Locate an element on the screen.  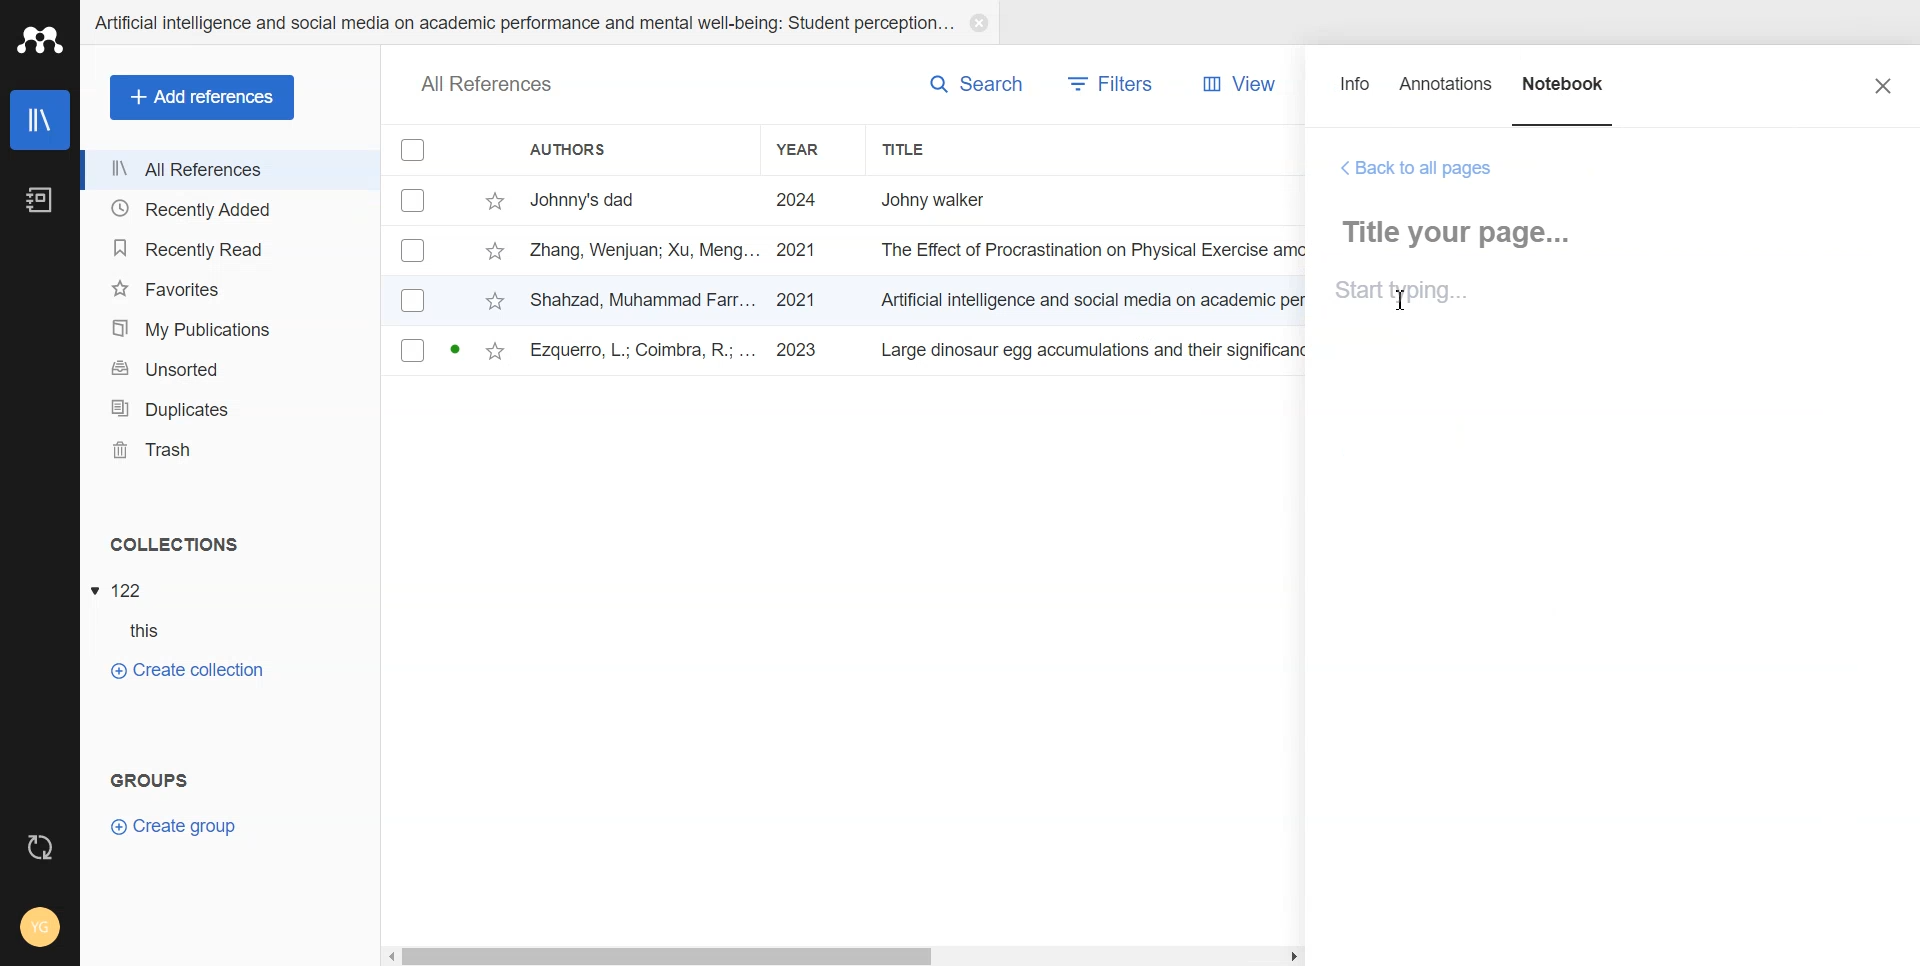
Authors is located at coordinates (633, 149).